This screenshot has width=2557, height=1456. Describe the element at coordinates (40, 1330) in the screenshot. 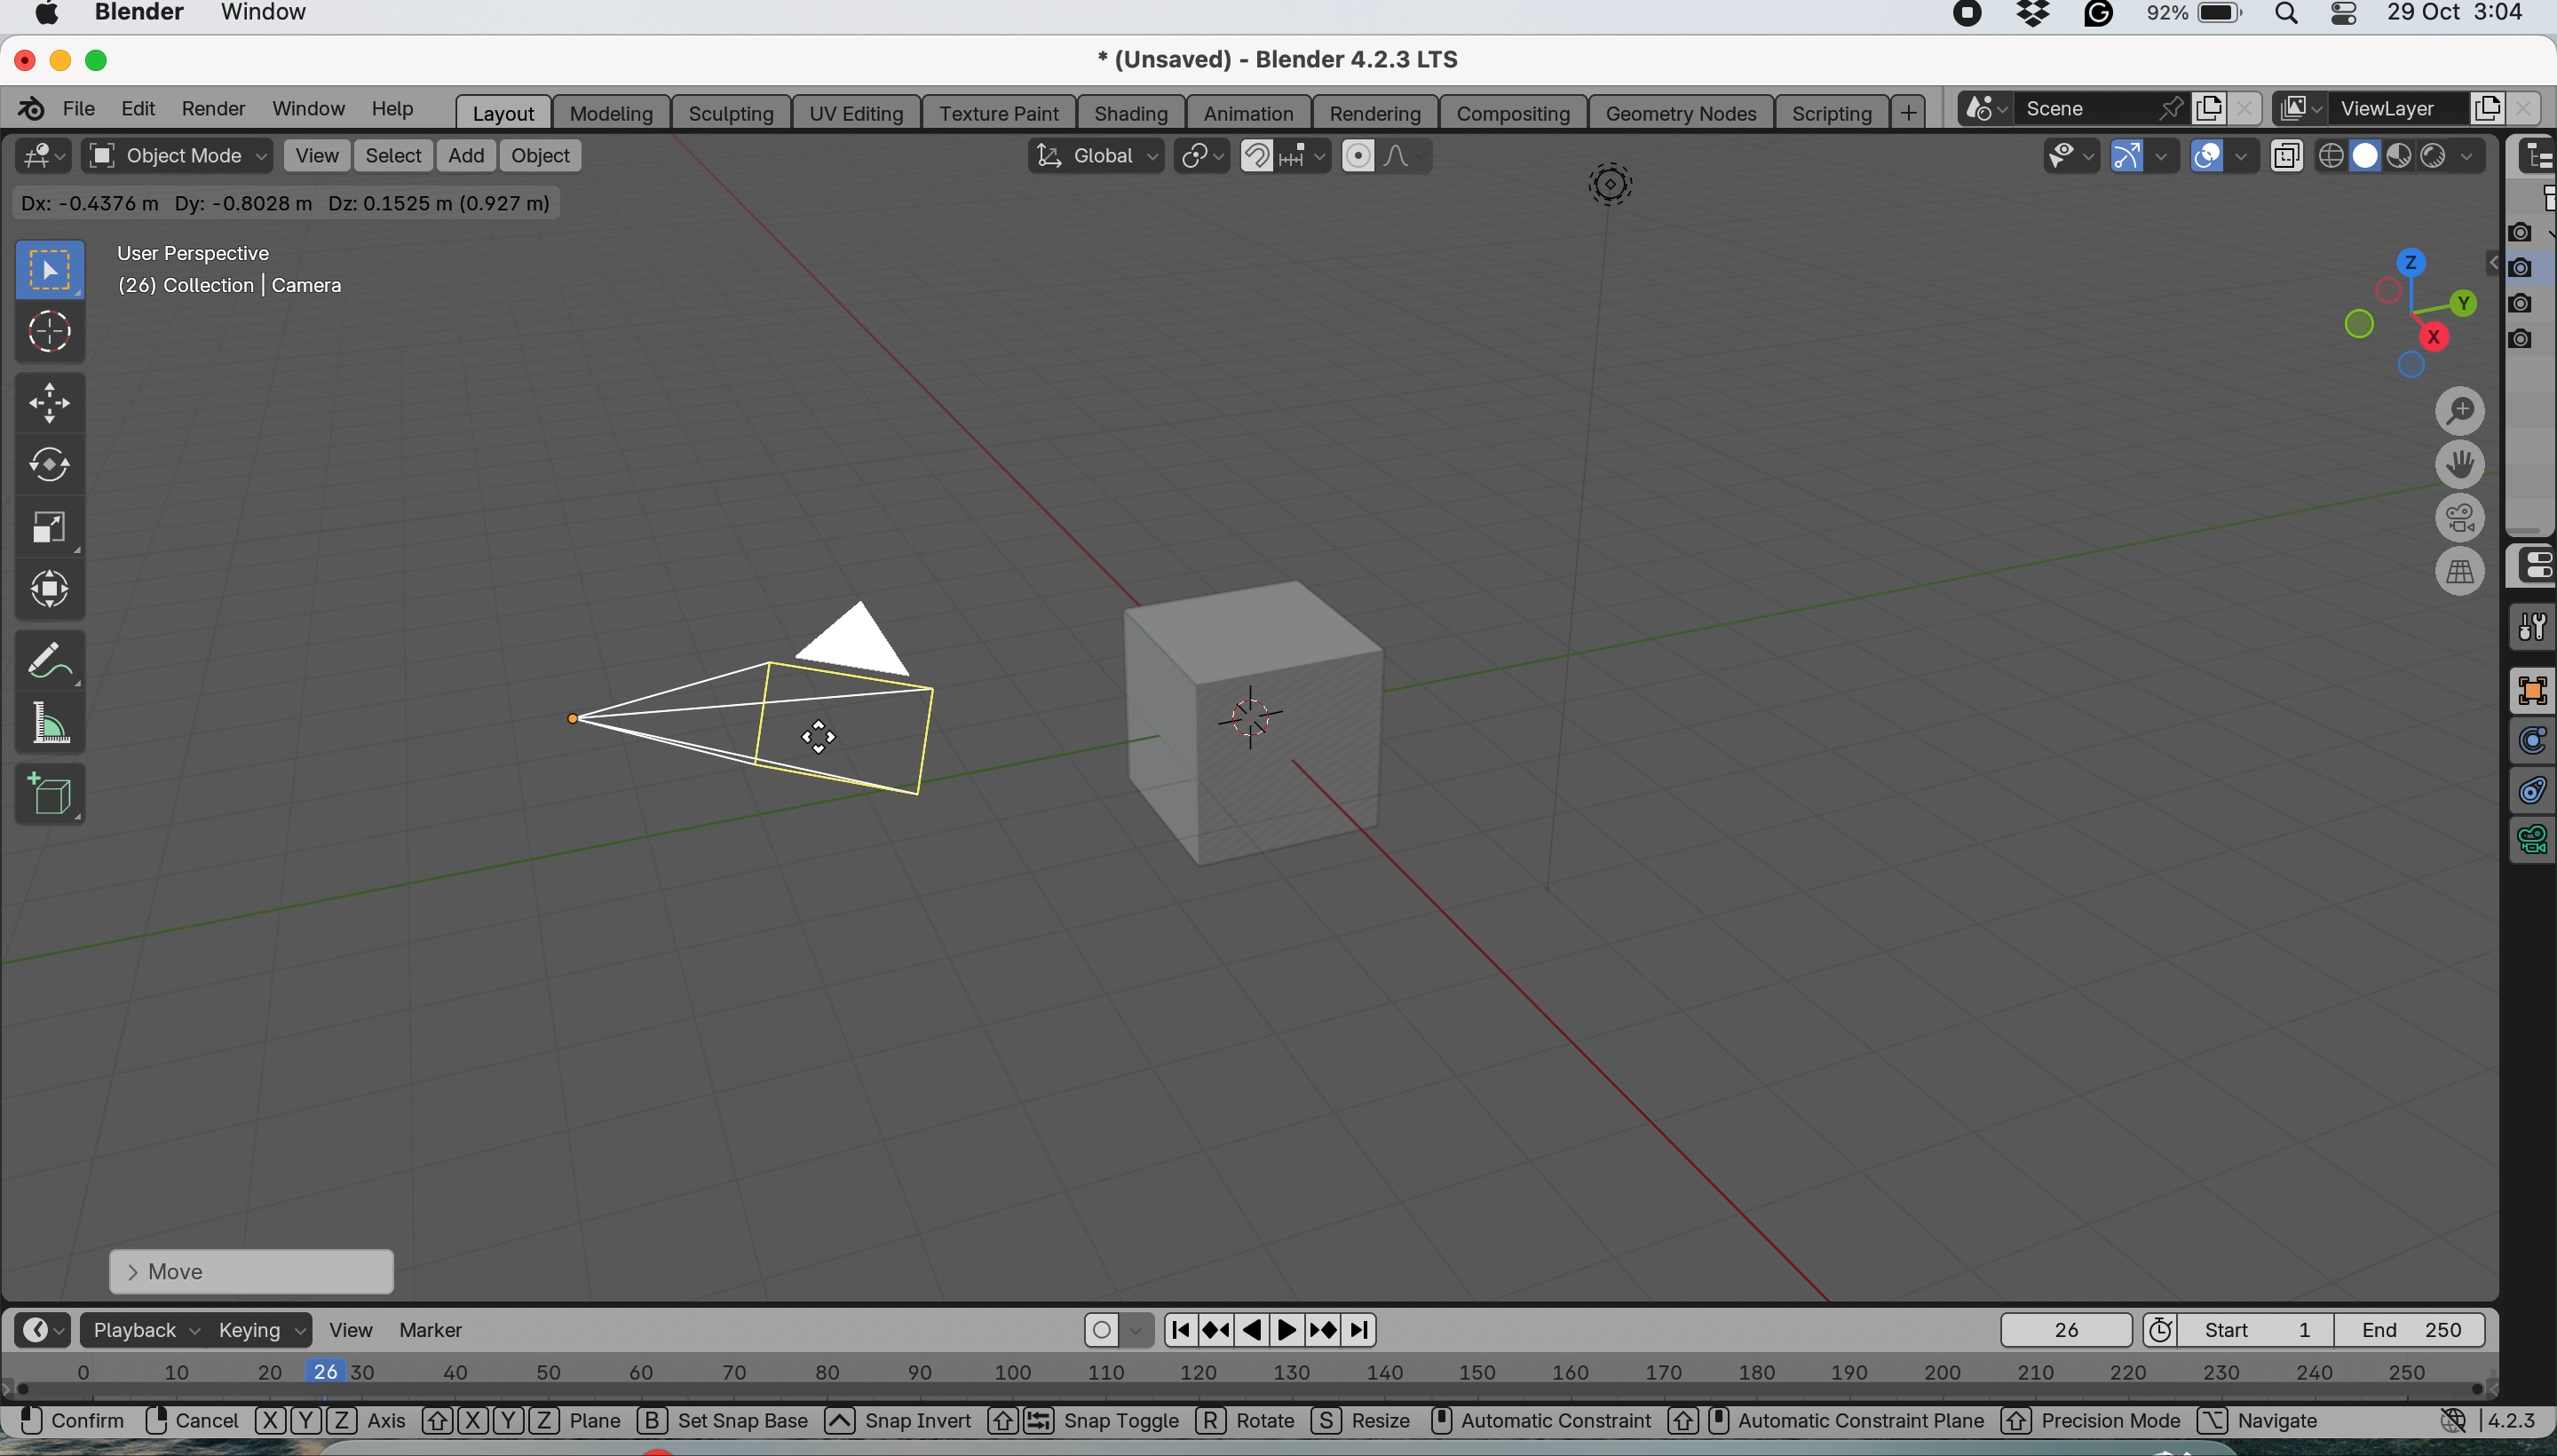

I see `editor type` at that location.